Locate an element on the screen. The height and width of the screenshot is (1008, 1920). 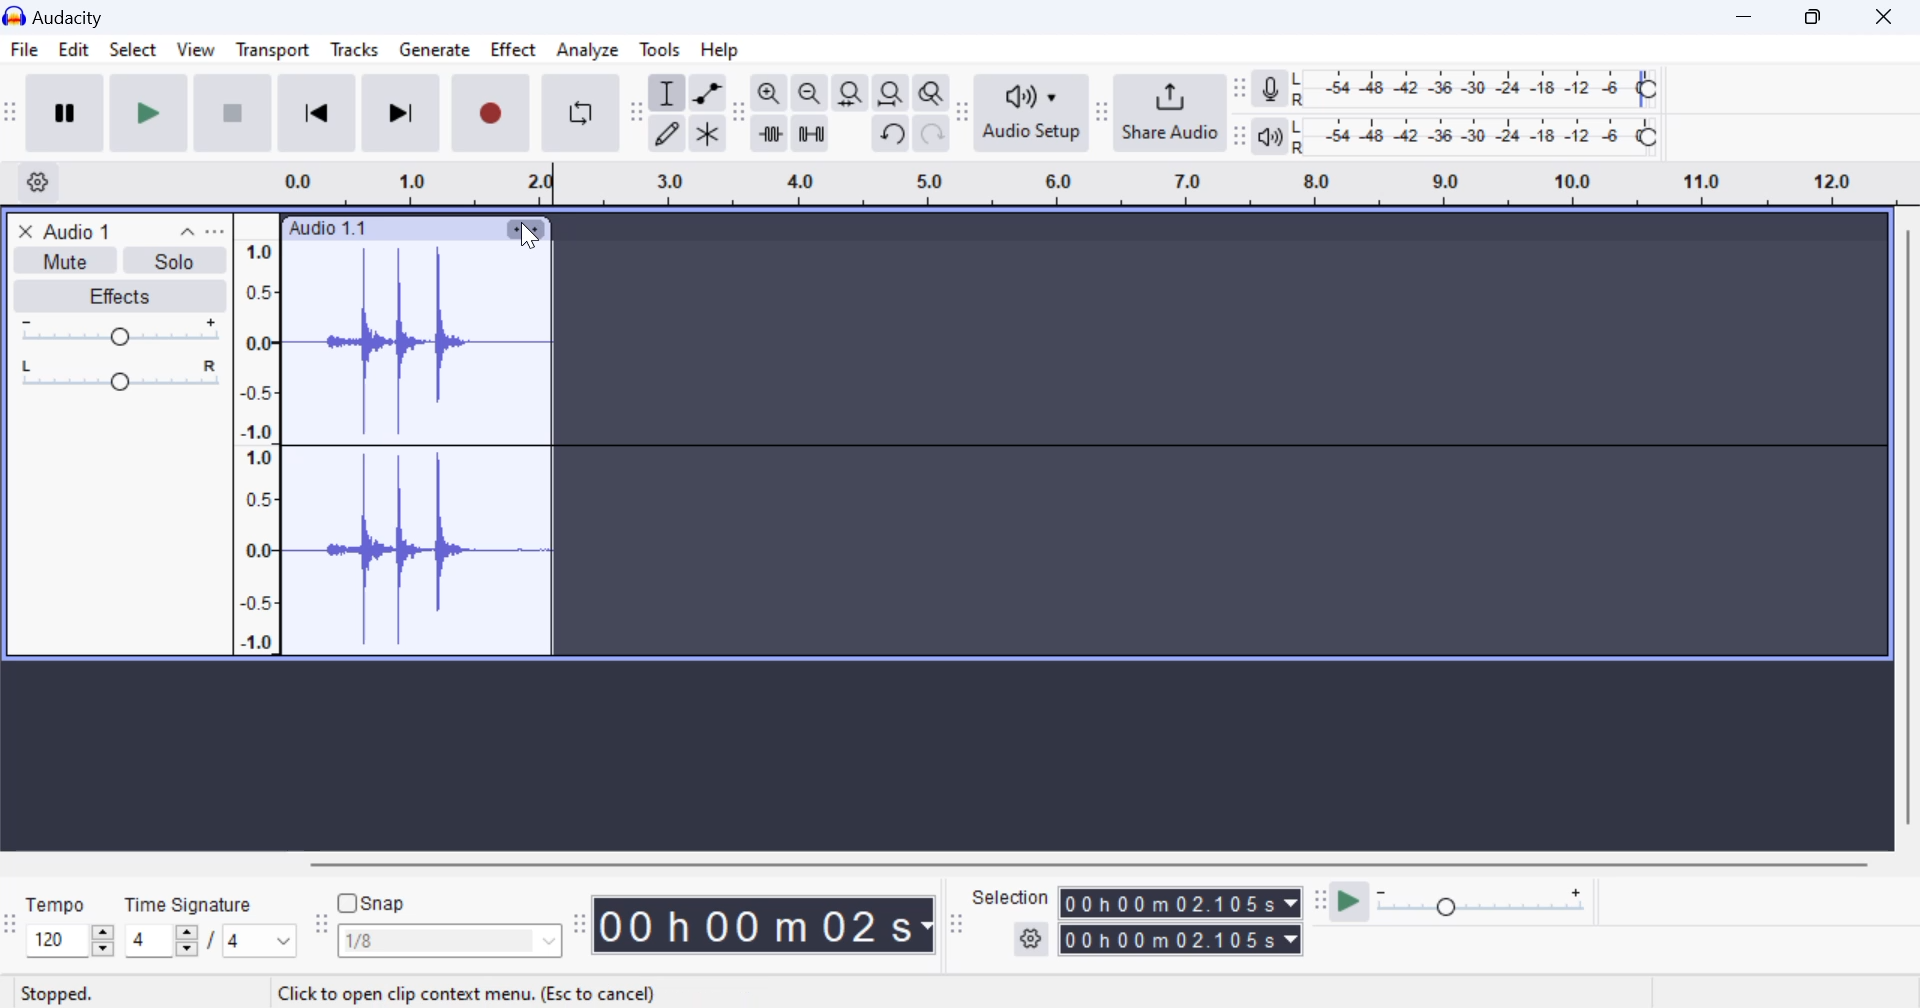
Skip To End is located at coordinates (398, 117).